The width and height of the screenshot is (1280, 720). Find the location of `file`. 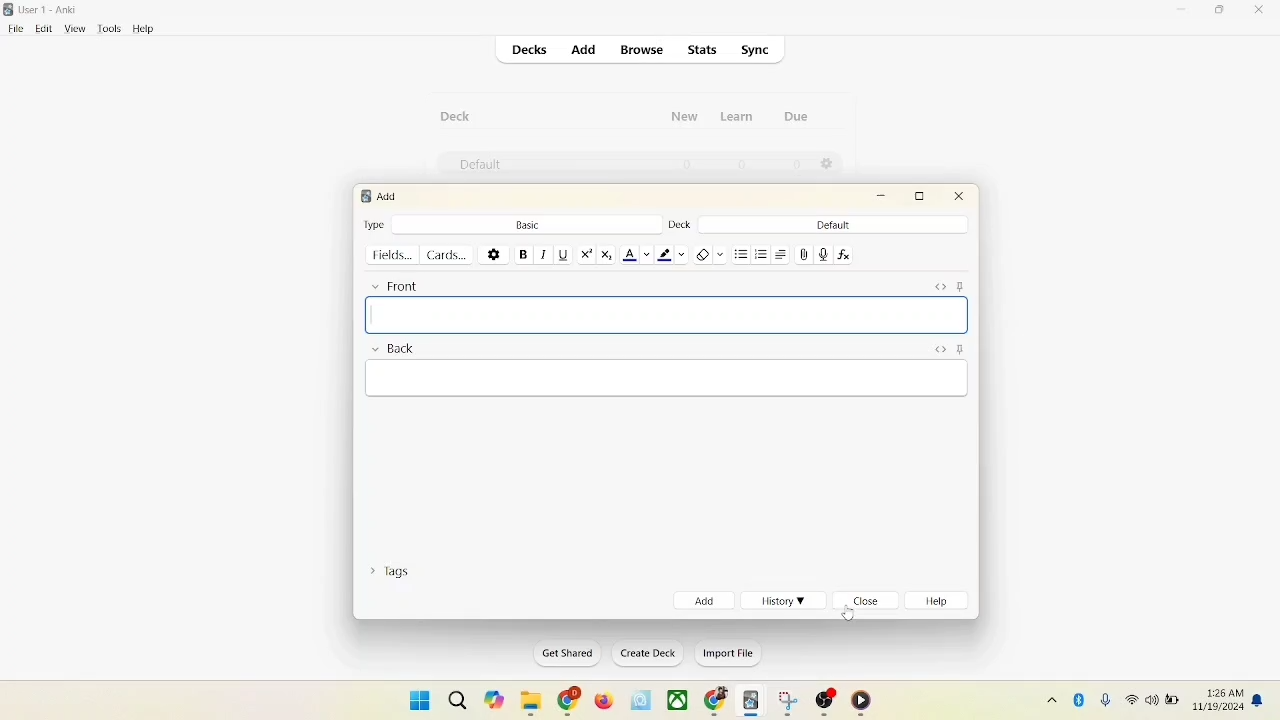

file is located at coordinates (13, 29).